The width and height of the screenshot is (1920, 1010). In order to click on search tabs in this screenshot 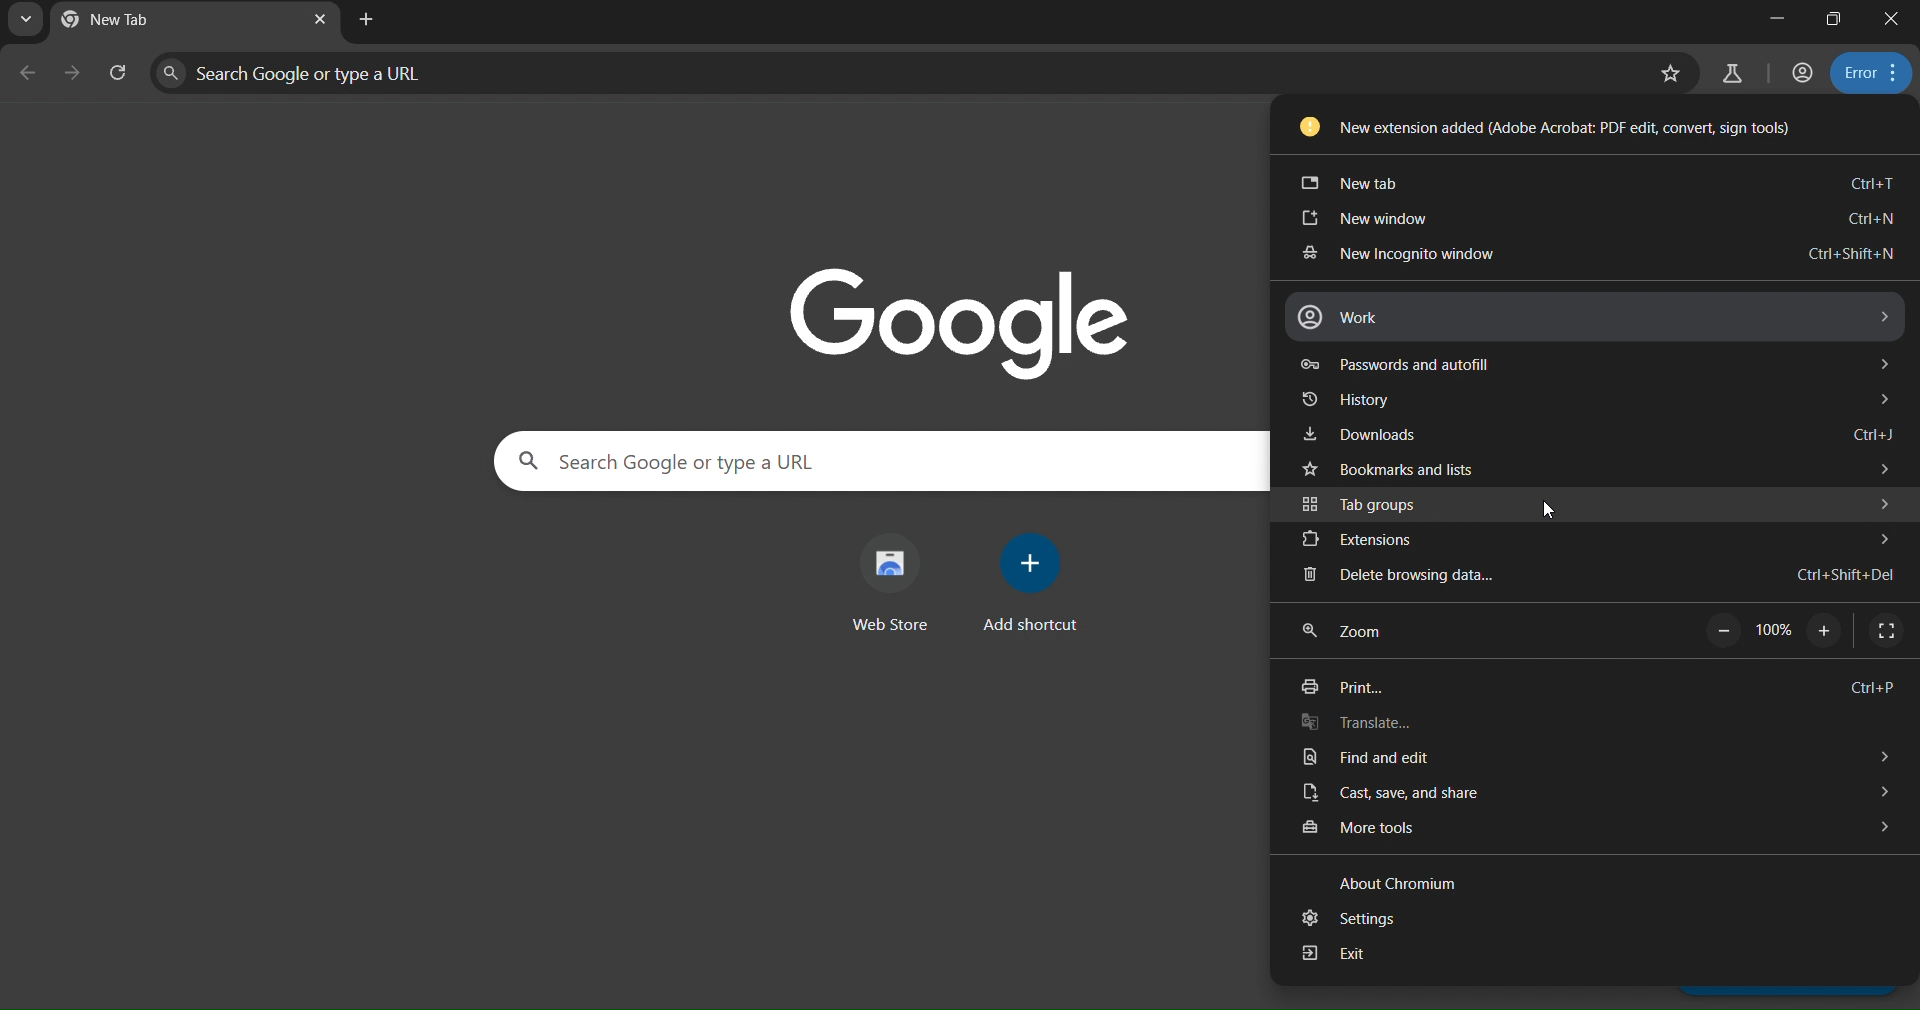, I will do `click(30, 22)`.